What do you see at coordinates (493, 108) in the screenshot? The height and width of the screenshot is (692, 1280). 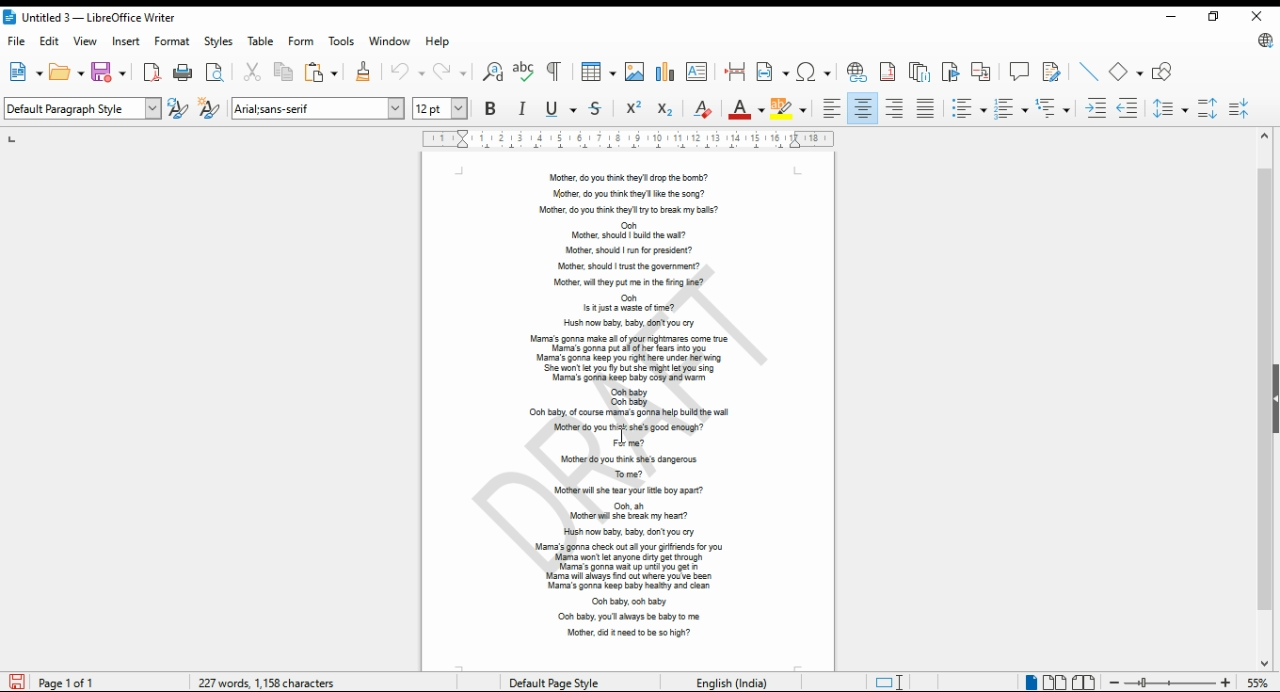 I see `bold` at bounding box center [493, 108].